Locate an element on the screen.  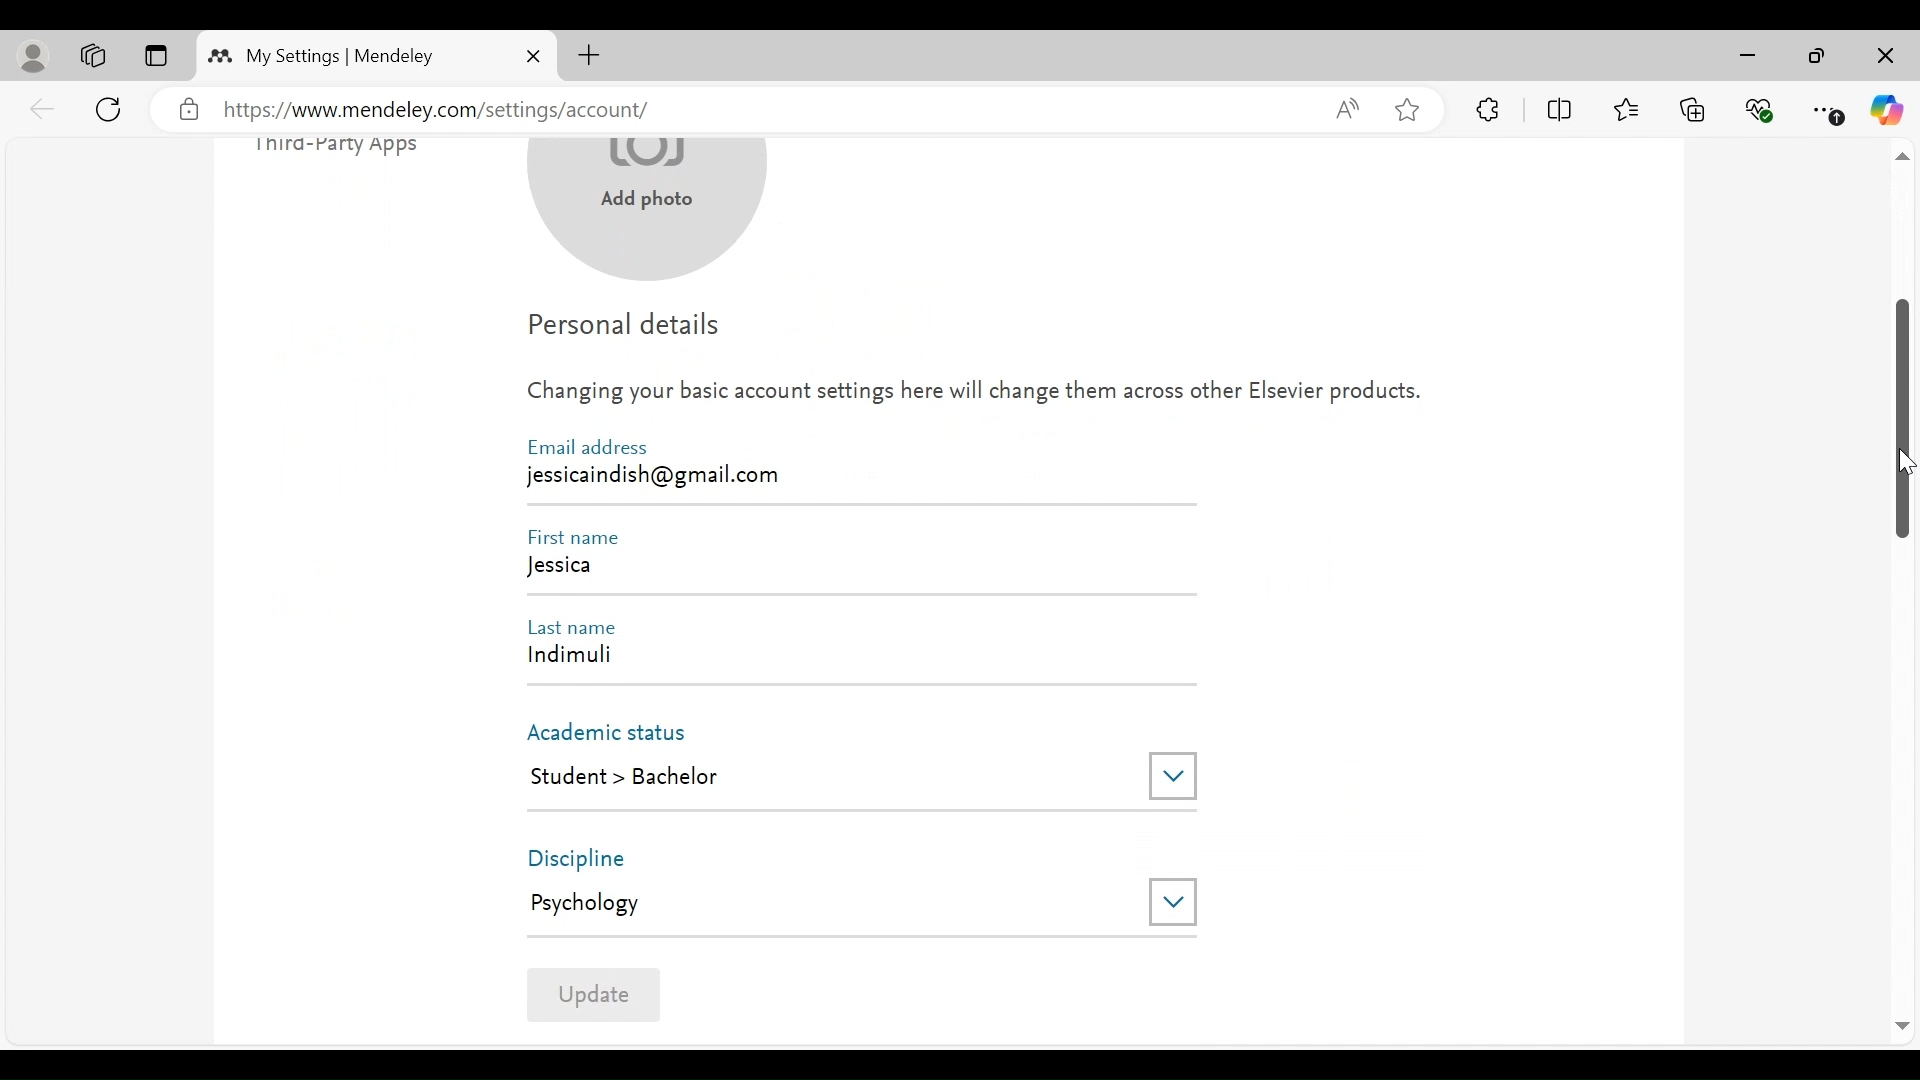
Academic Status is located at coordinates (617, 733).